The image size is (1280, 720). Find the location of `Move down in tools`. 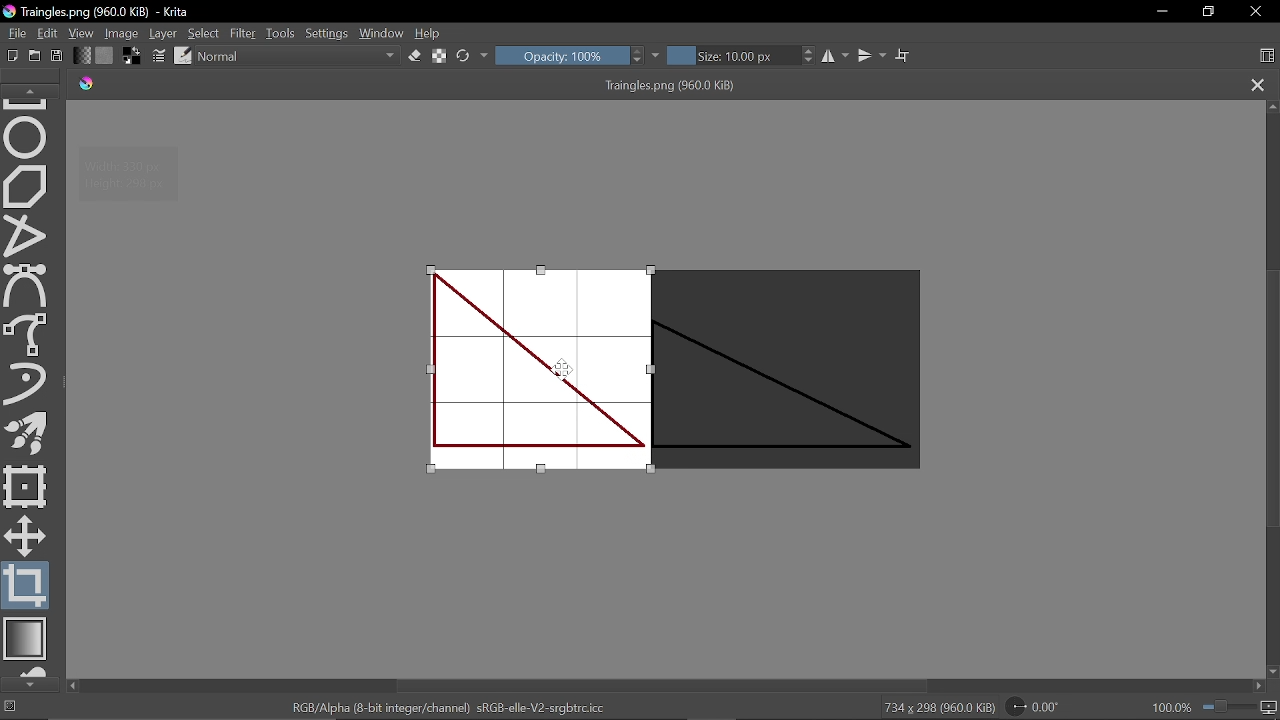

Move down in tools is located at coordinates (29, 685).